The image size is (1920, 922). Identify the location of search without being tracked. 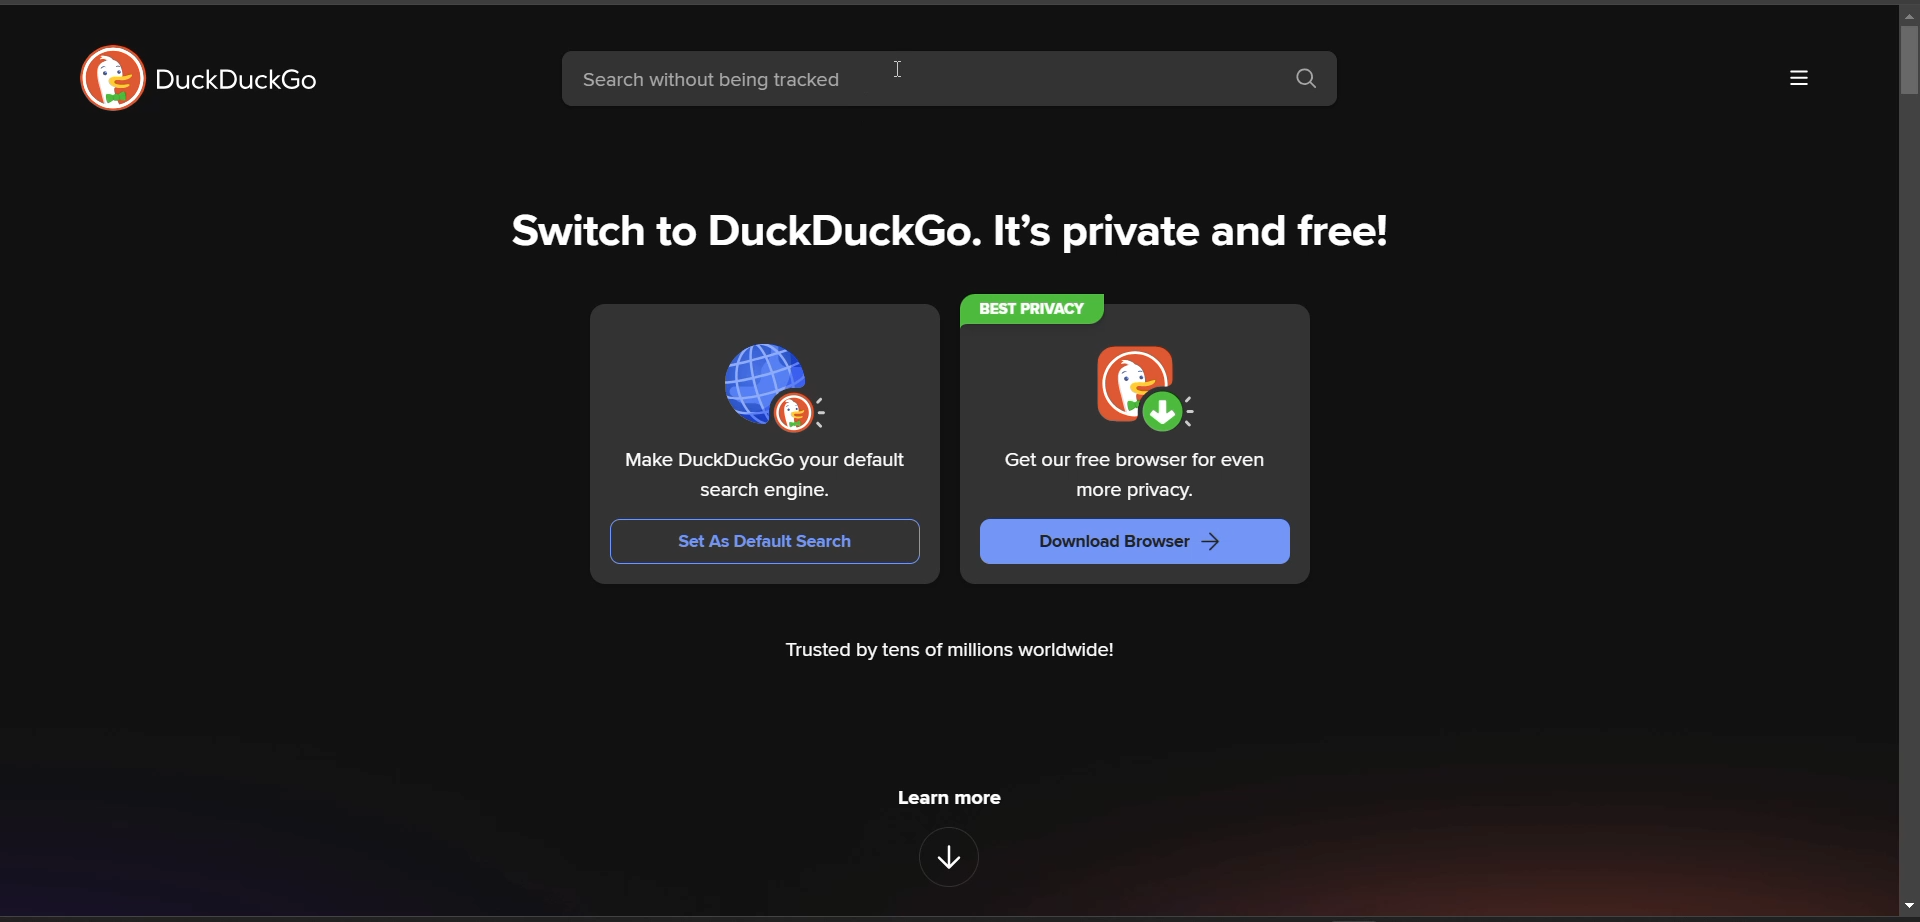
(918, 81).